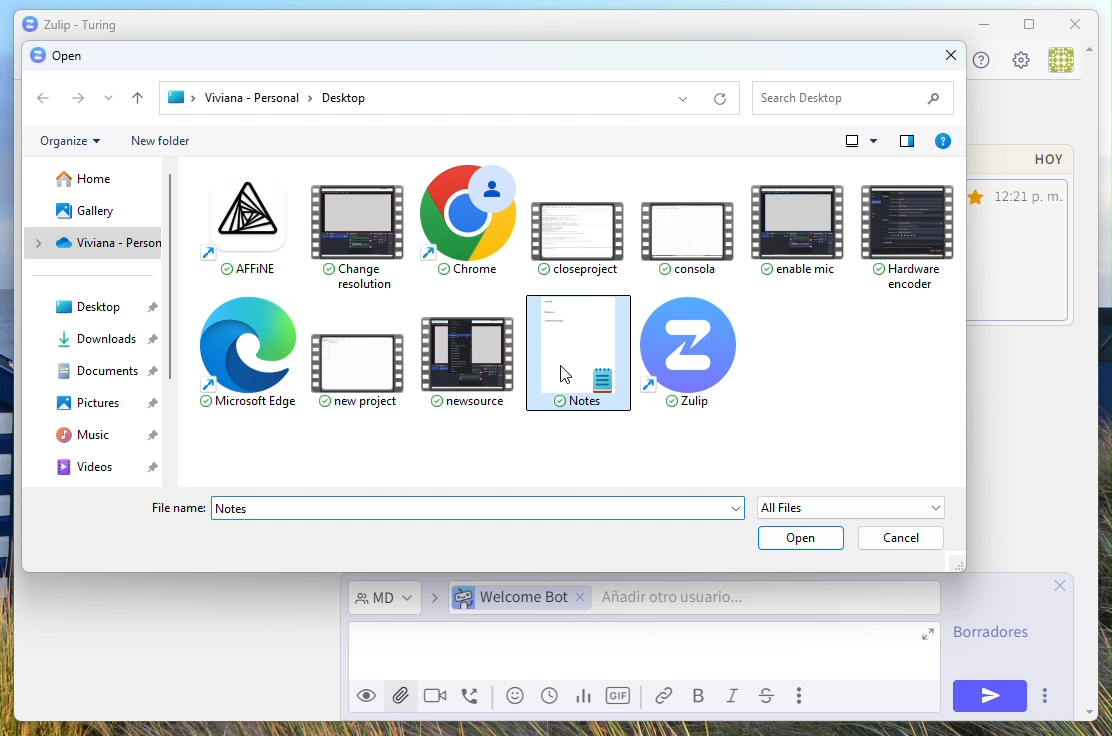 The width and height of the screenshot is (1112, 736). I want to click on Videos, so click(112, 467).